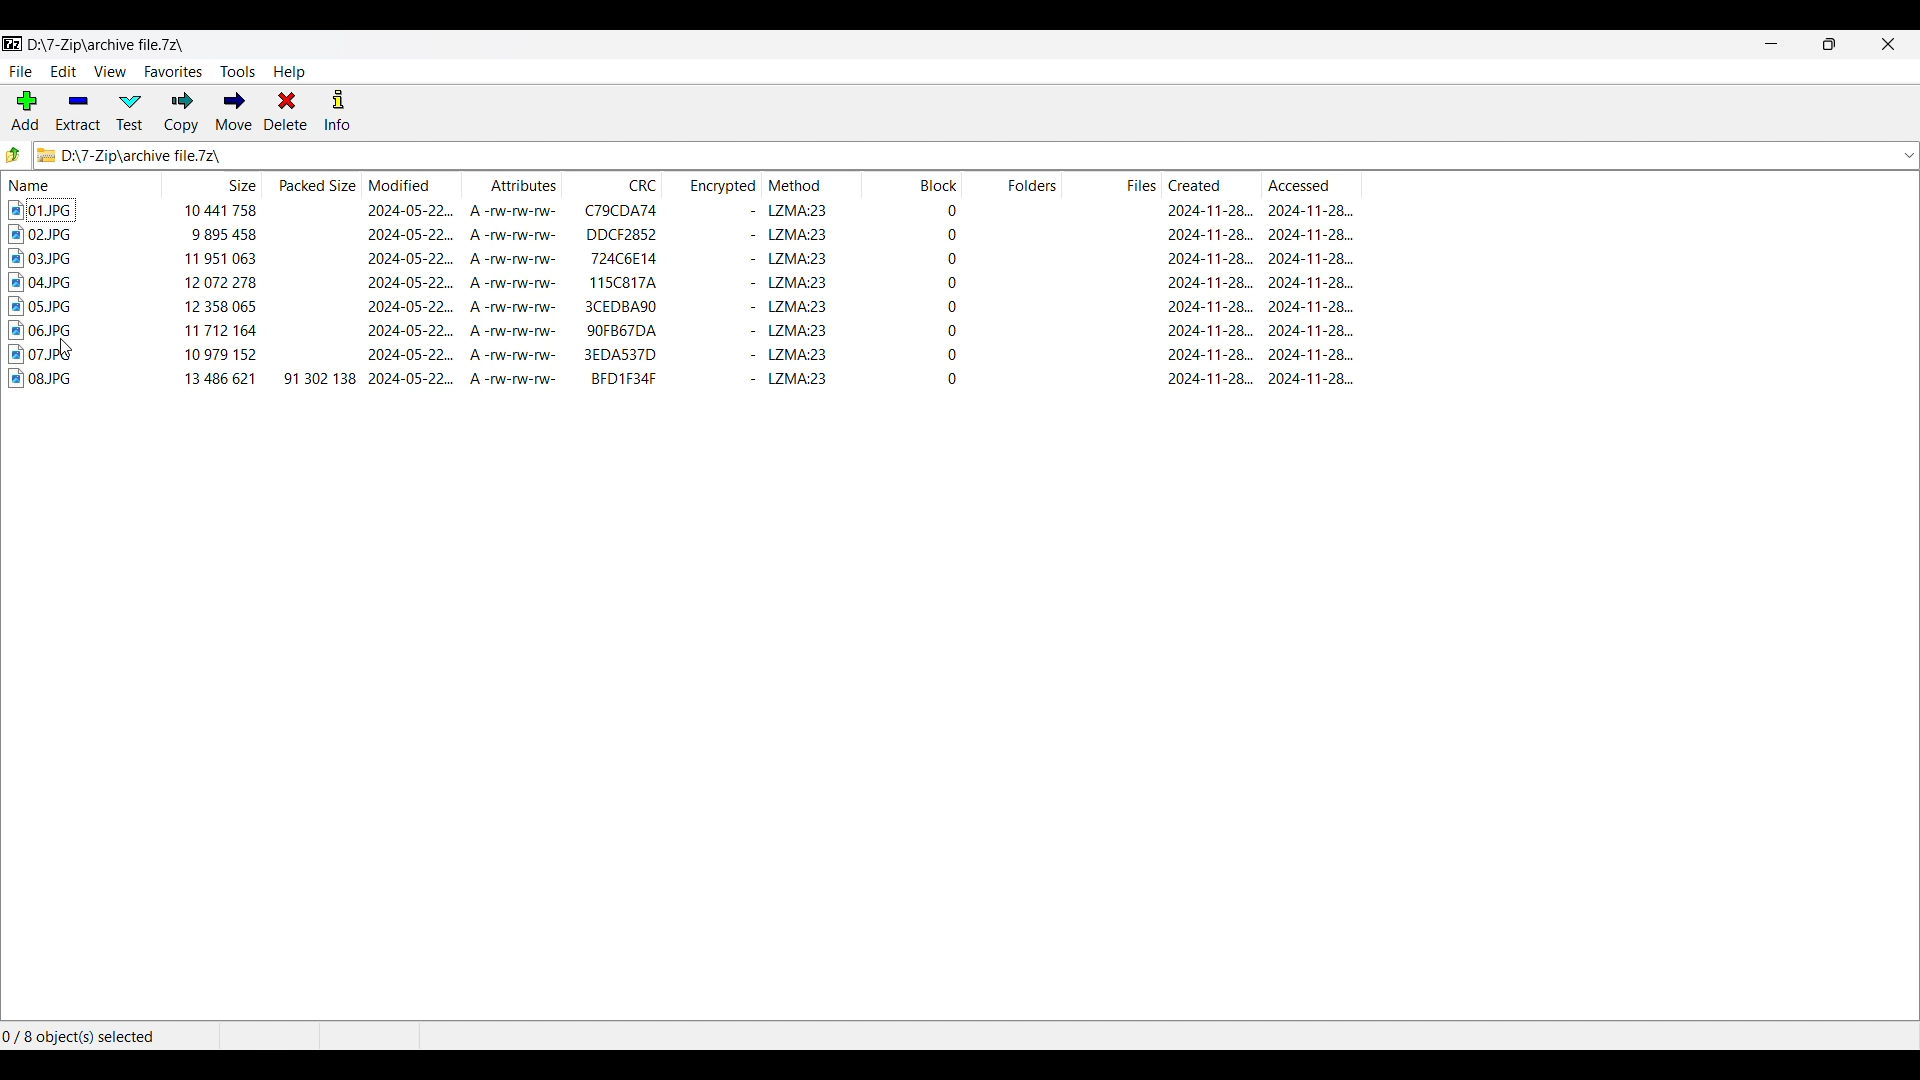 This screenshot has width=1920, height=1080. Describe the element at coordinates (219, 330) in the screenshot. I see `size` at that location.